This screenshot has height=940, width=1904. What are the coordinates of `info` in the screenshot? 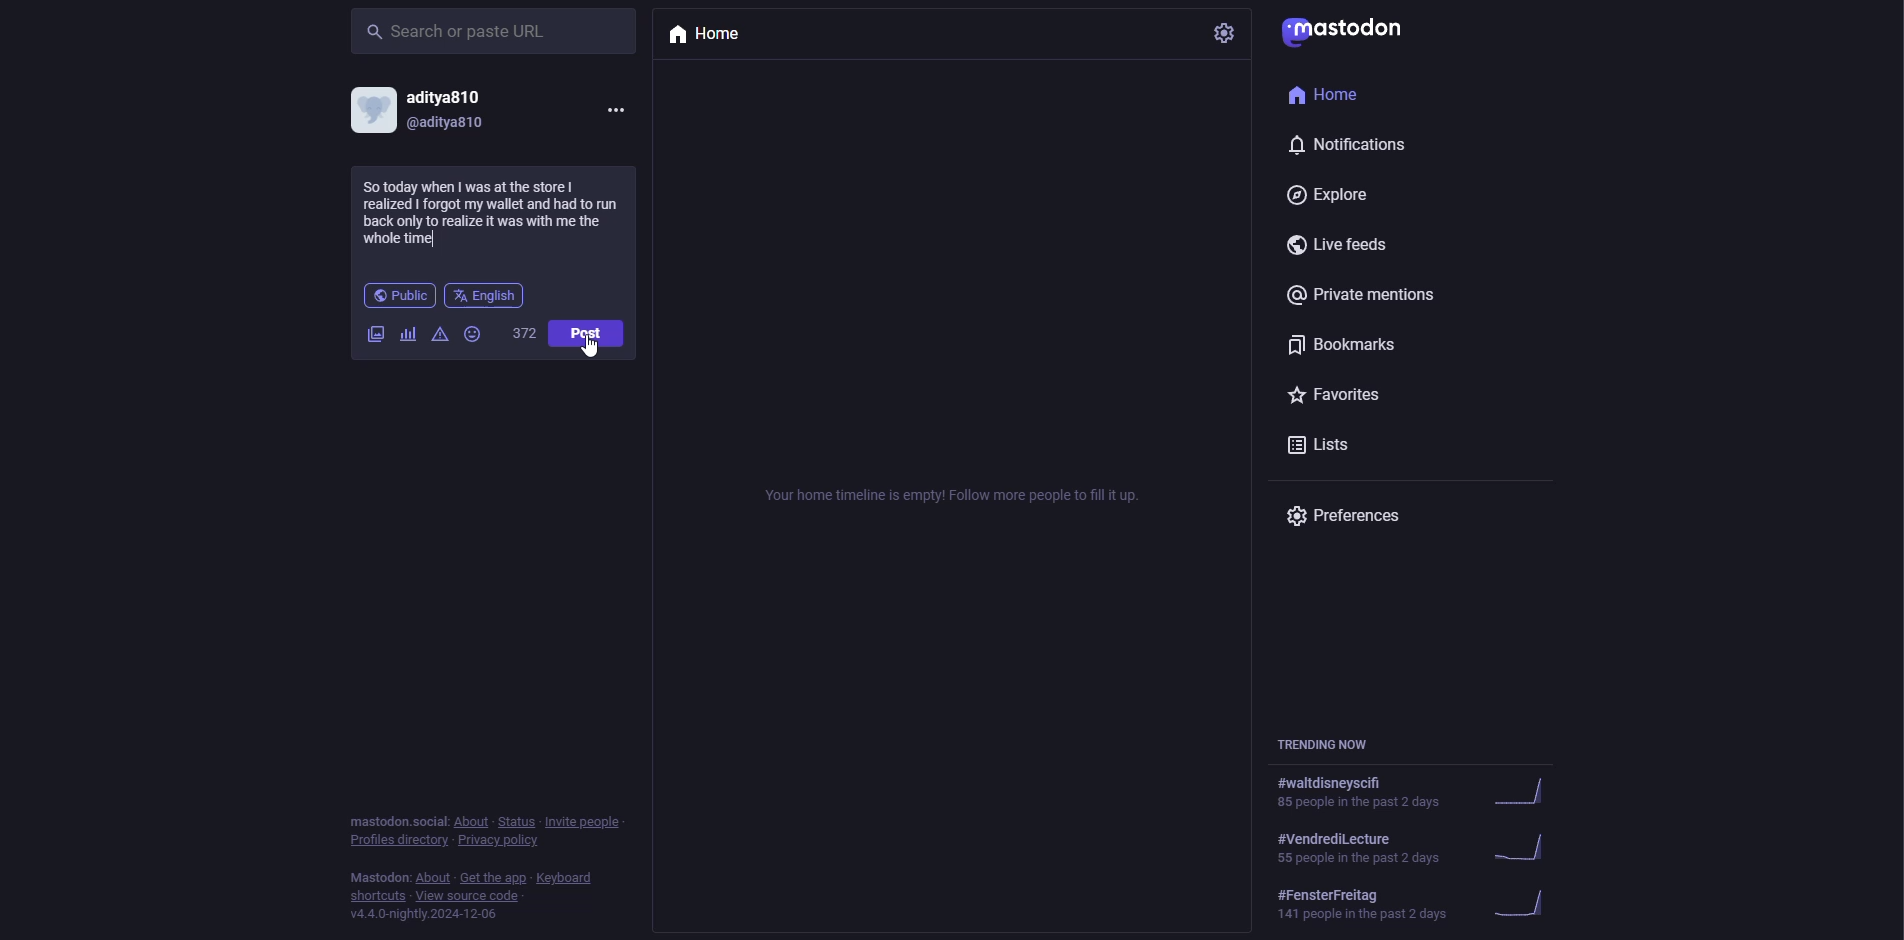 It's located at (474, 869).